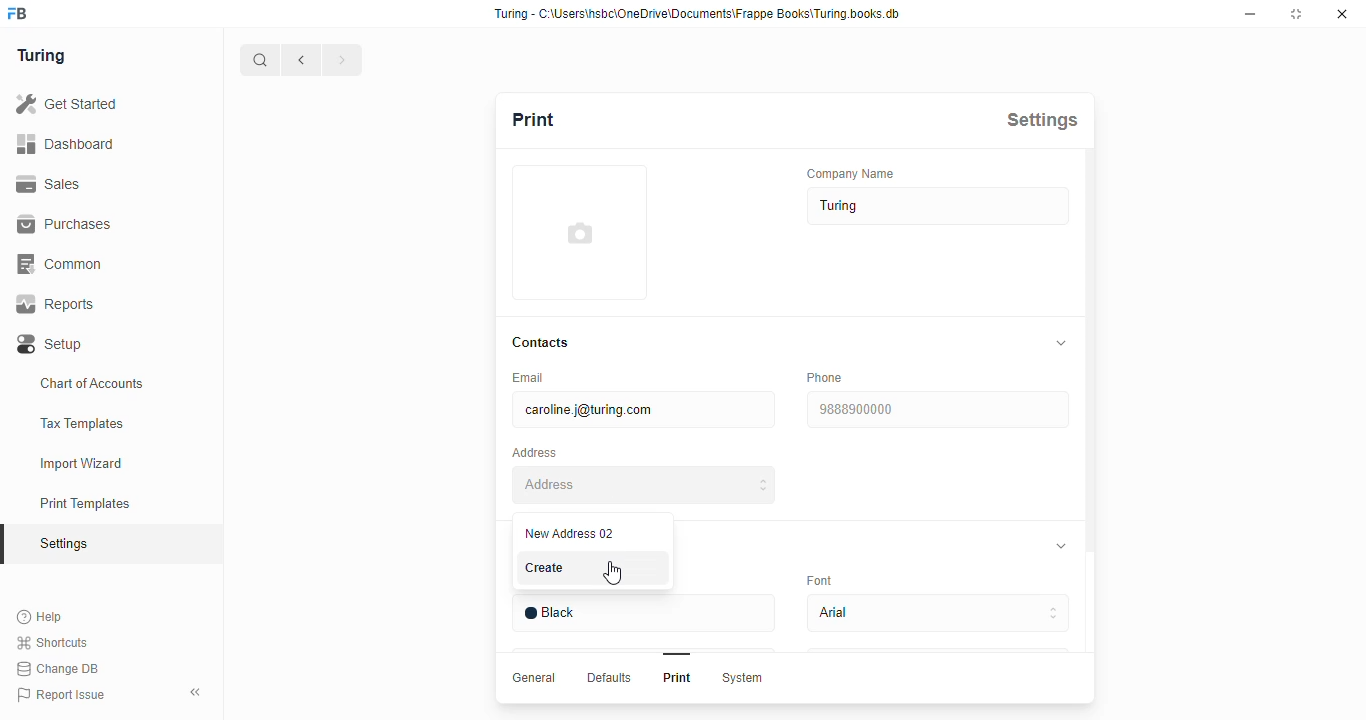 The height and width of the screenshot is (720, 1366). Describe the element at coordinates (826, 377) in the screenshot. I see `phone` at that location.